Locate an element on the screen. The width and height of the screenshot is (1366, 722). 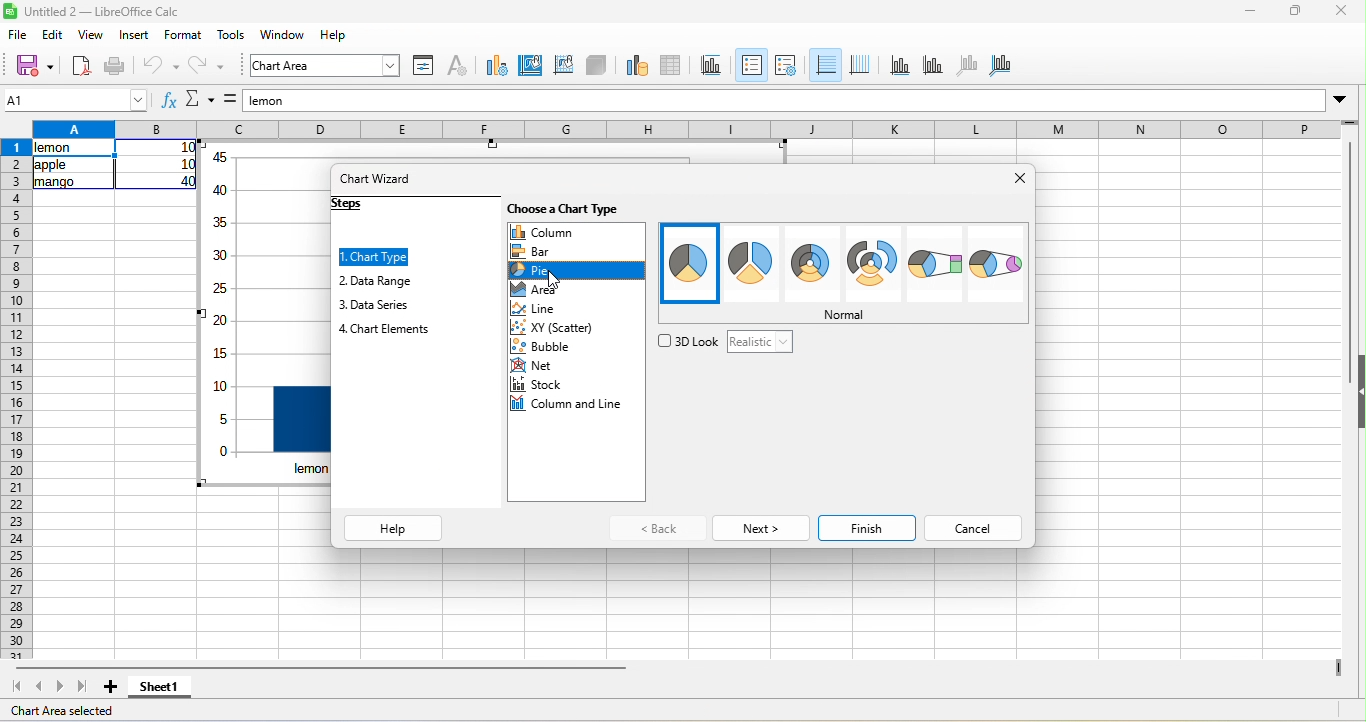
minimize is located at coordinates (1247, 12).